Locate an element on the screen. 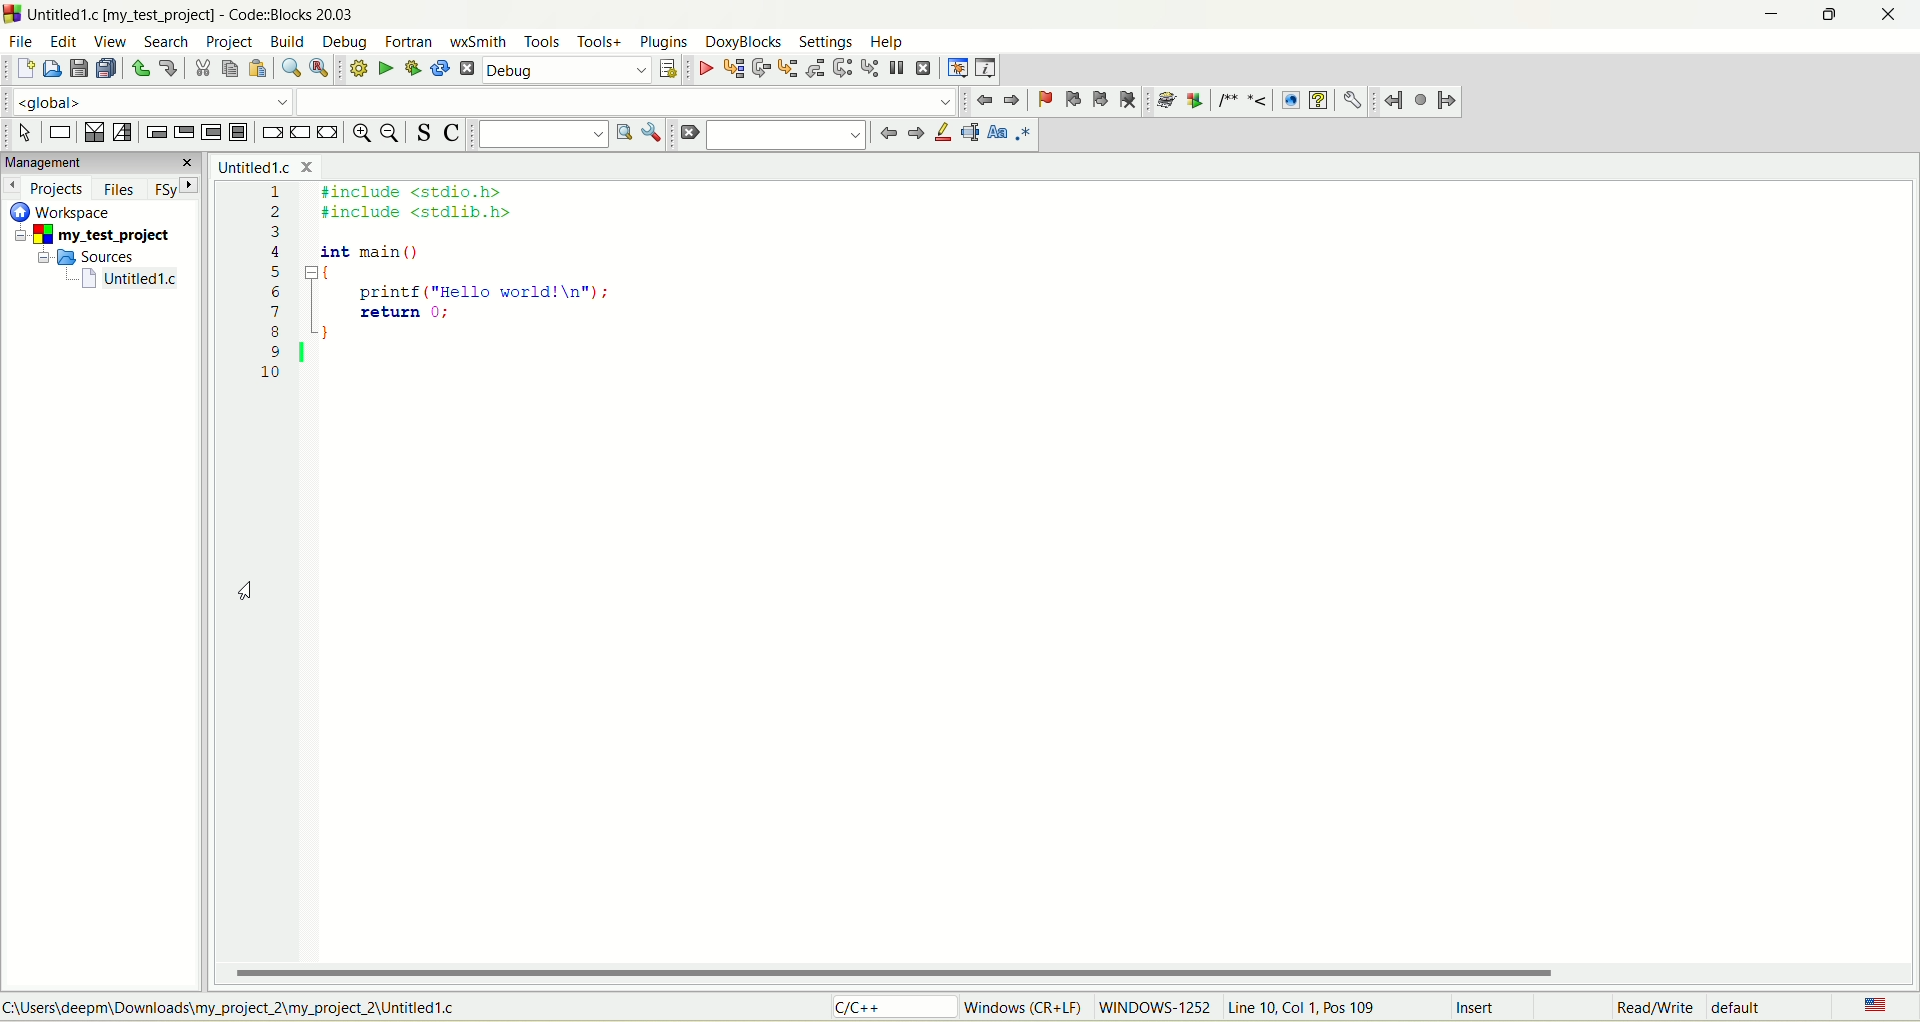 The width and height of the screenshot is (1920, 1022). entry condition loop is located at coordinates (156, 131).